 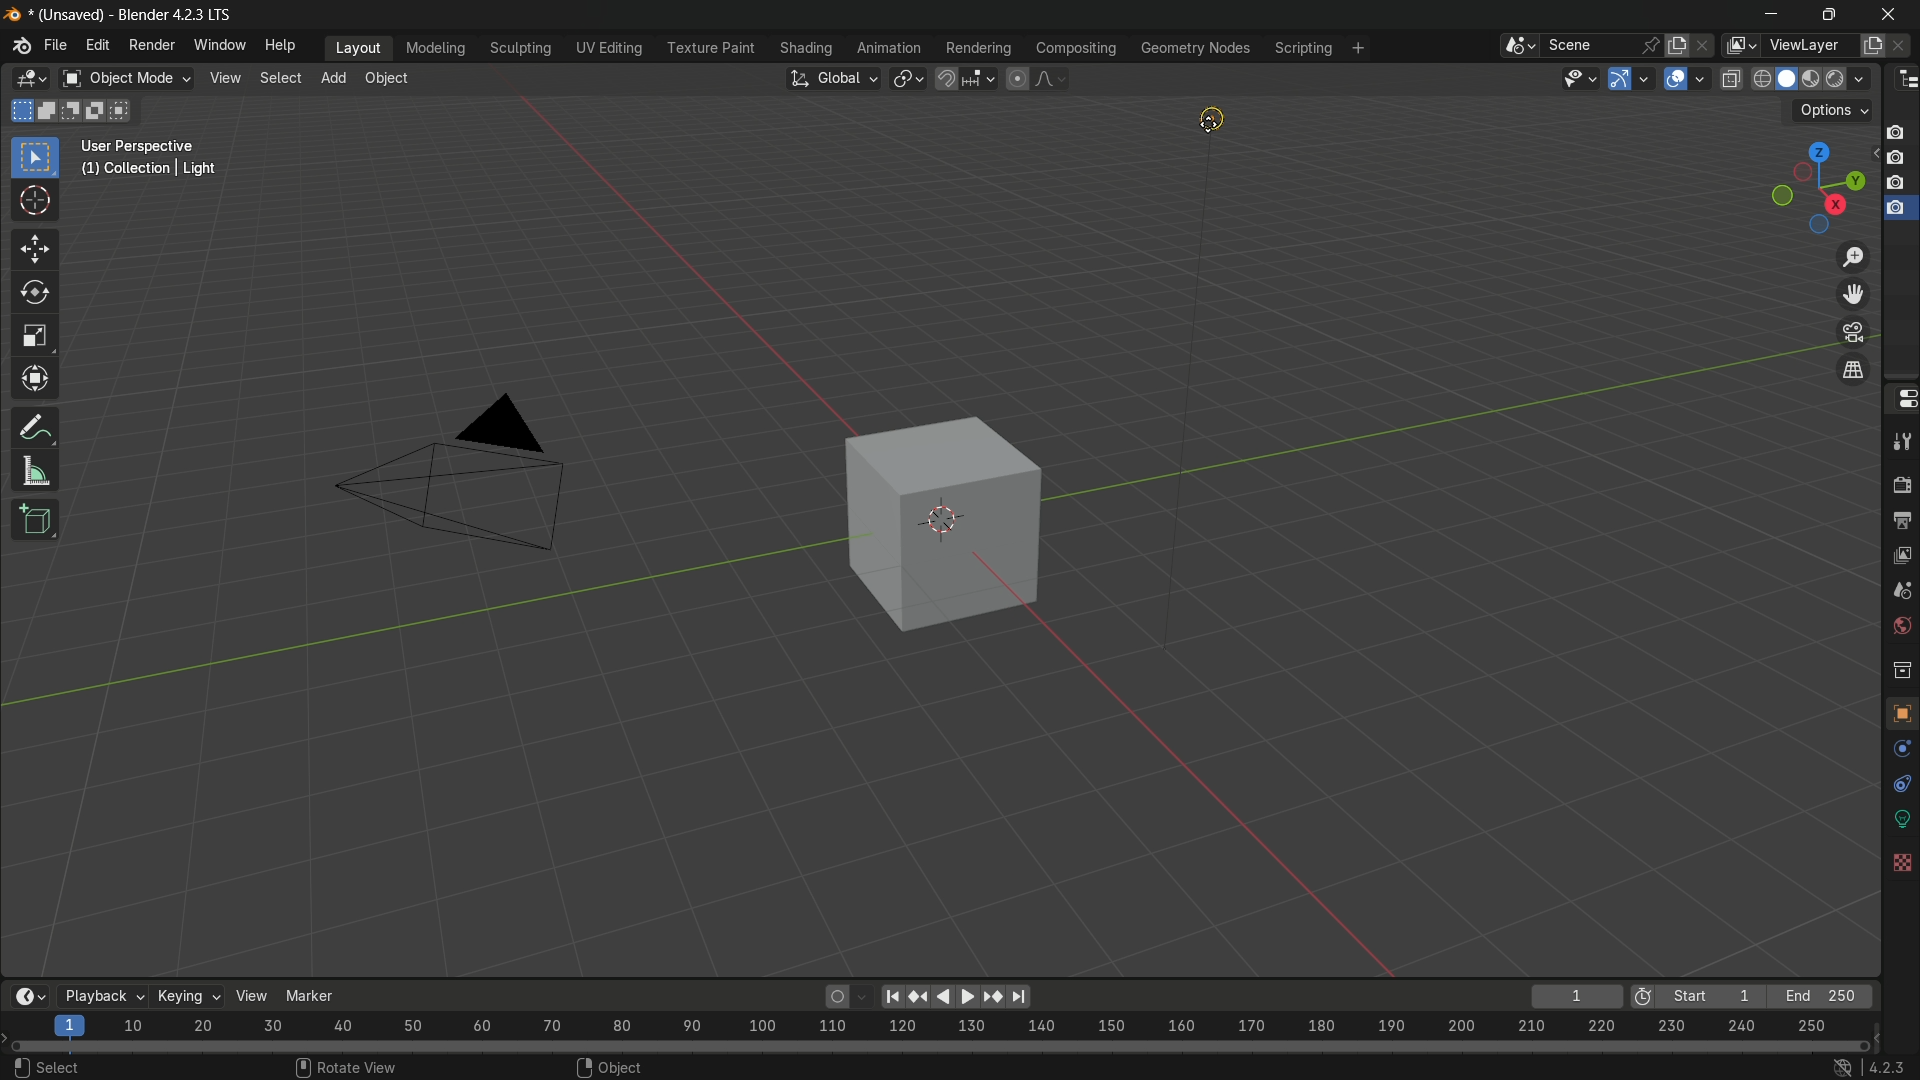 I want to click on transform, so click(x=37, y=381).